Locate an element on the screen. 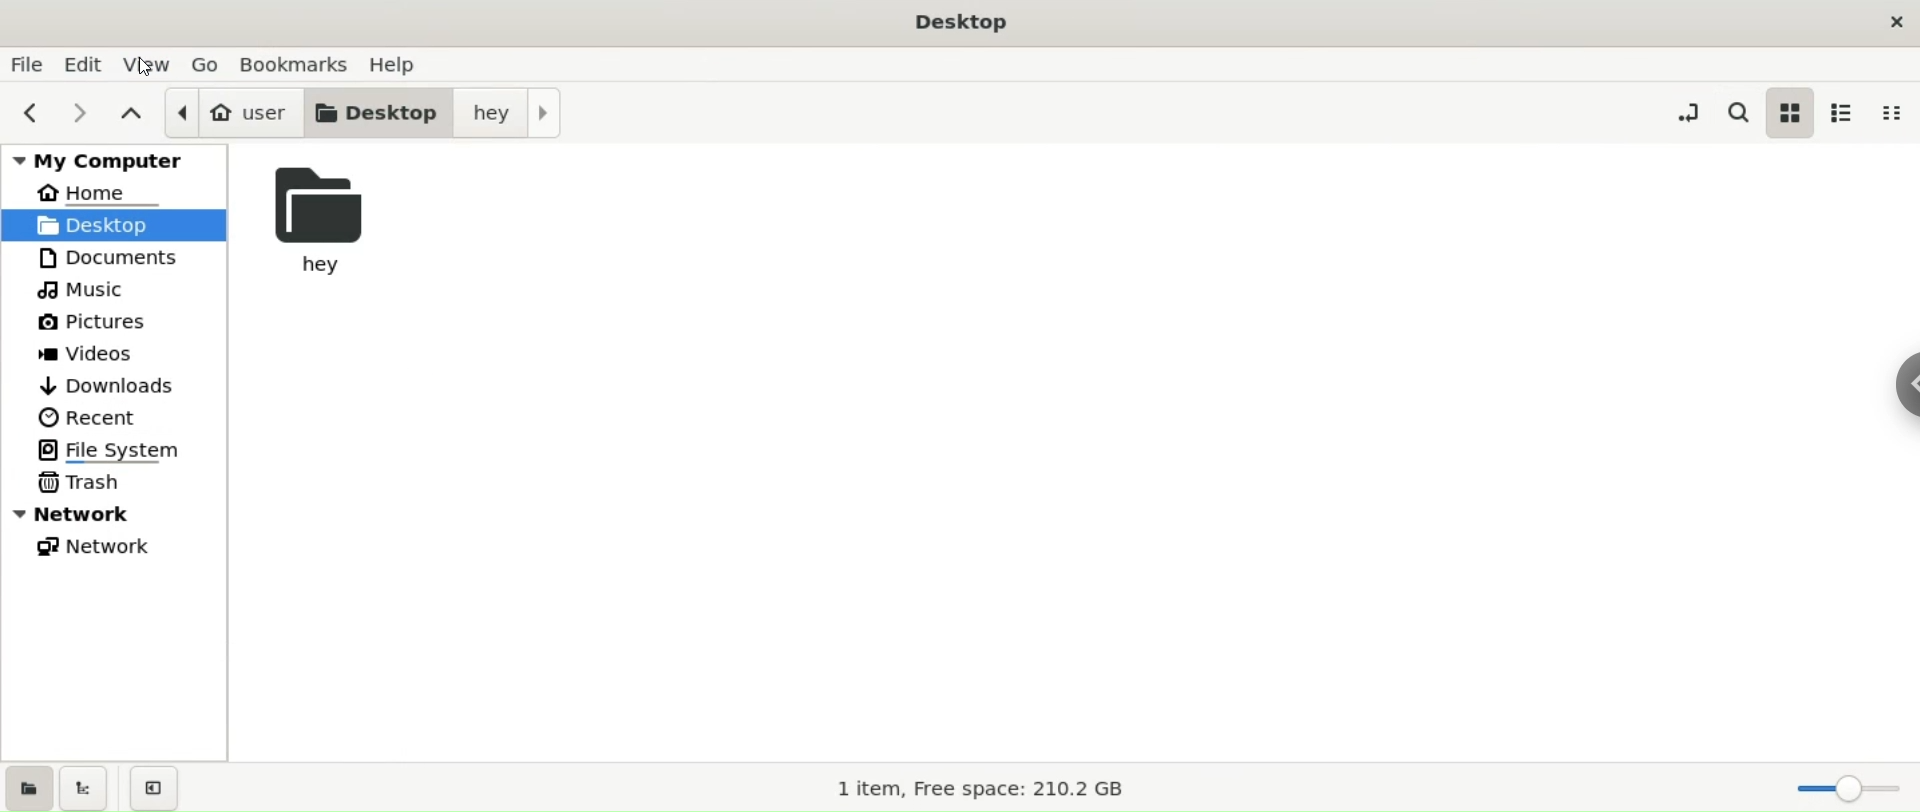 This screenshot has width=1920, height=812. zoom is located at coordinates (1849, 792).